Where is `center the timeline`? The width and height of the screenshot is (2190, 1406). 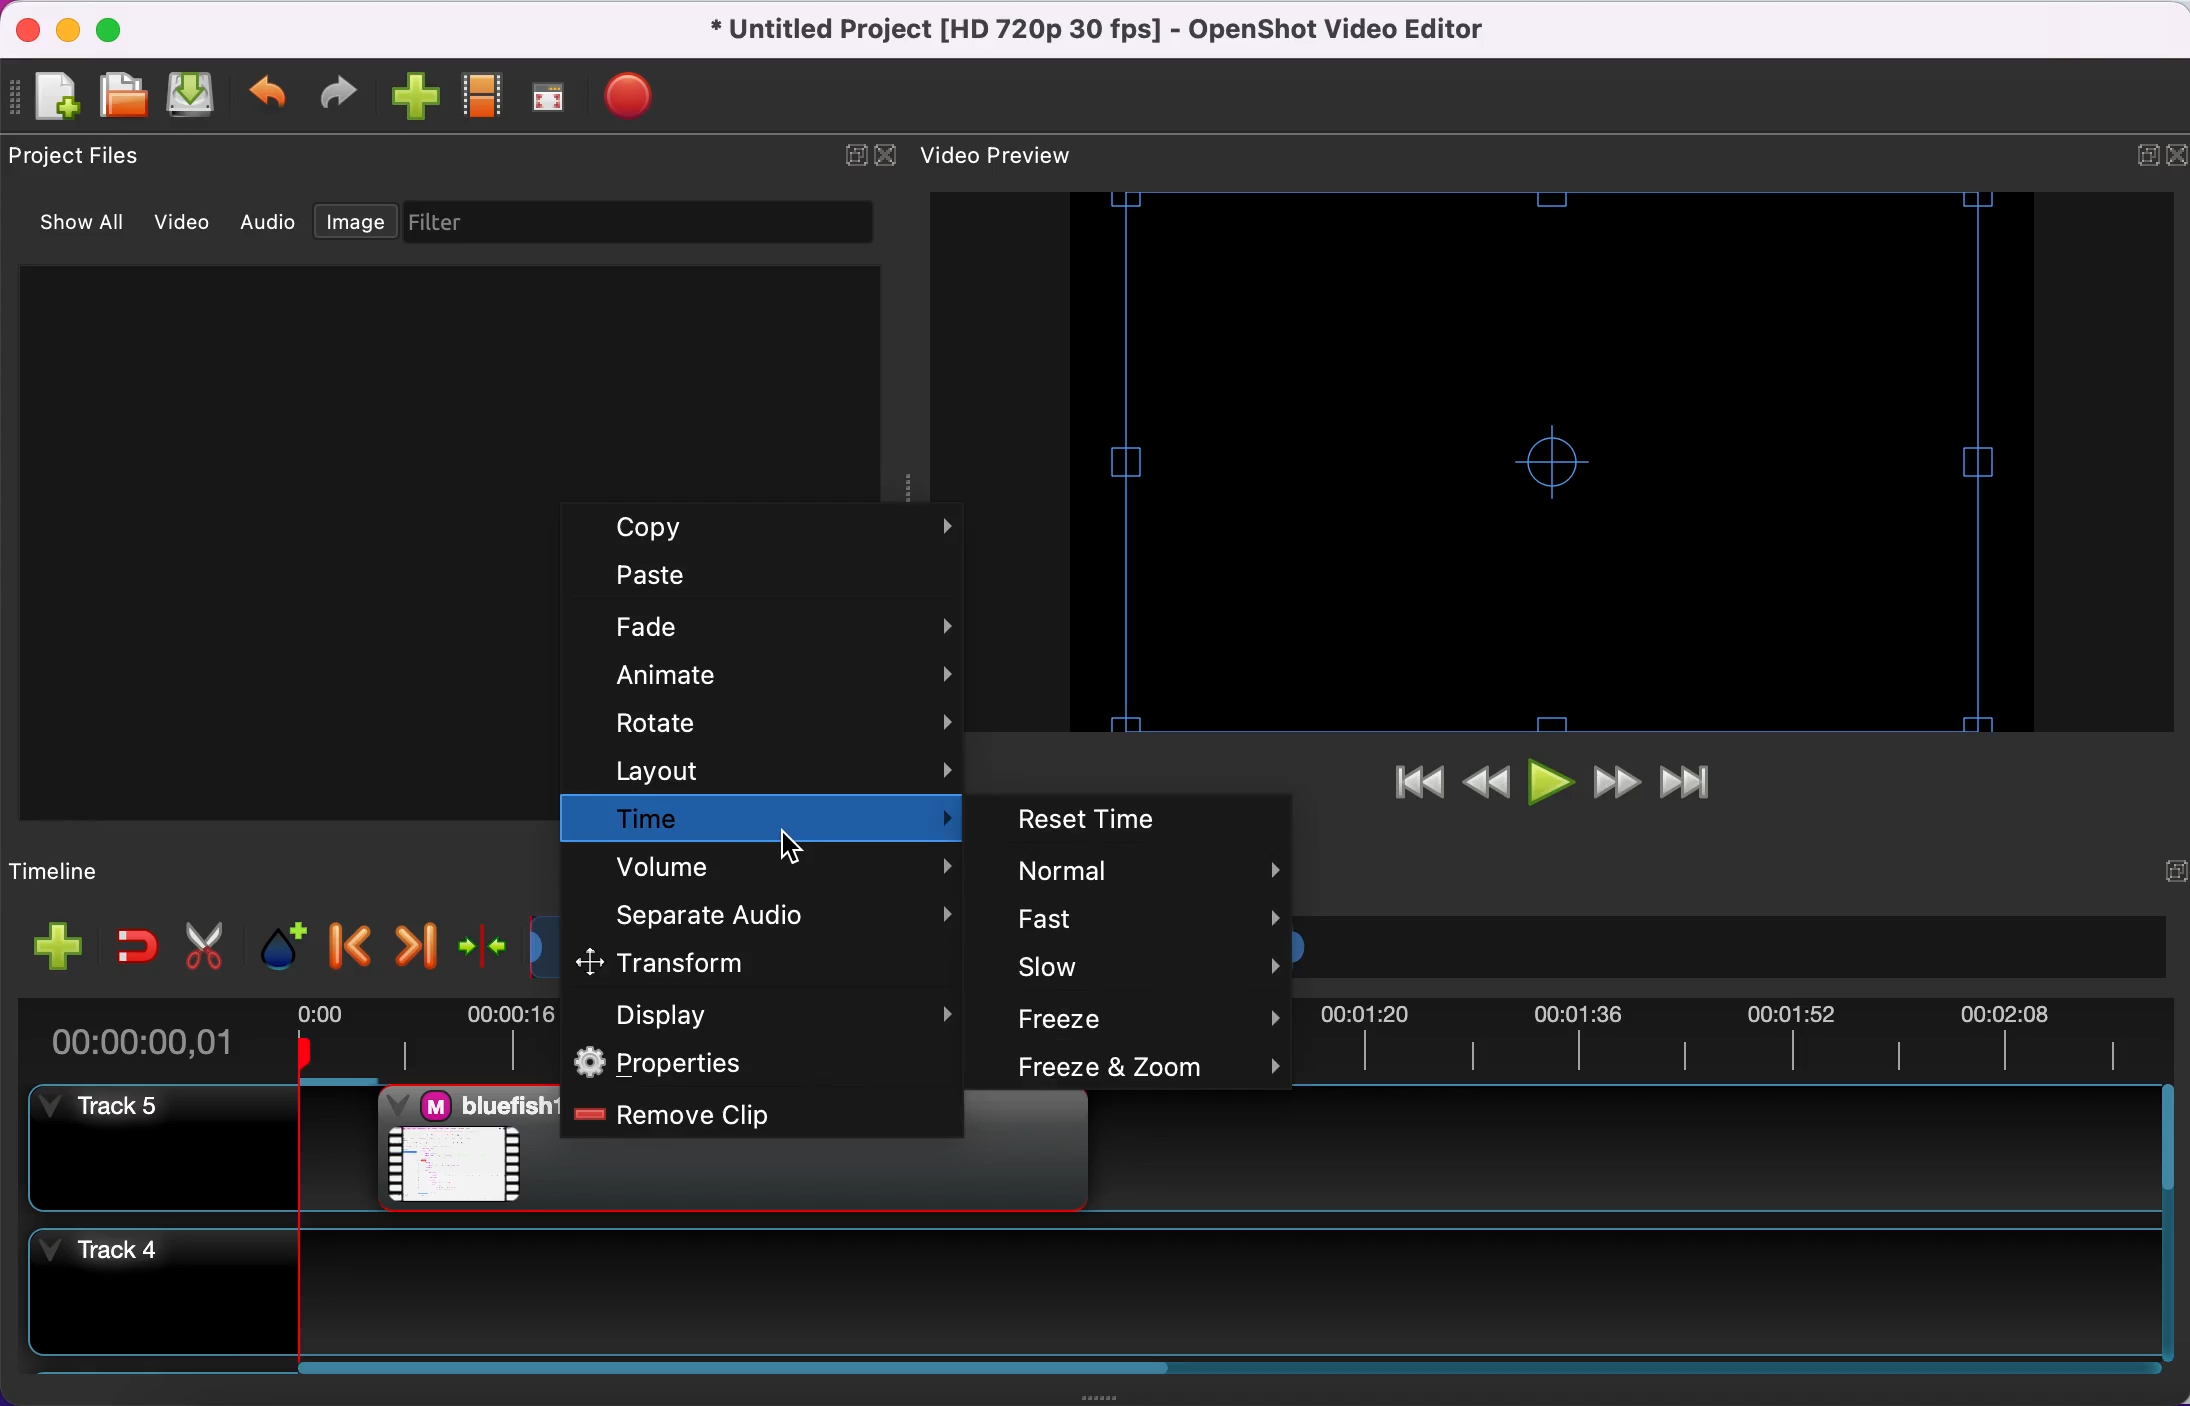 center the timeline is located at coordinates (482, 950).